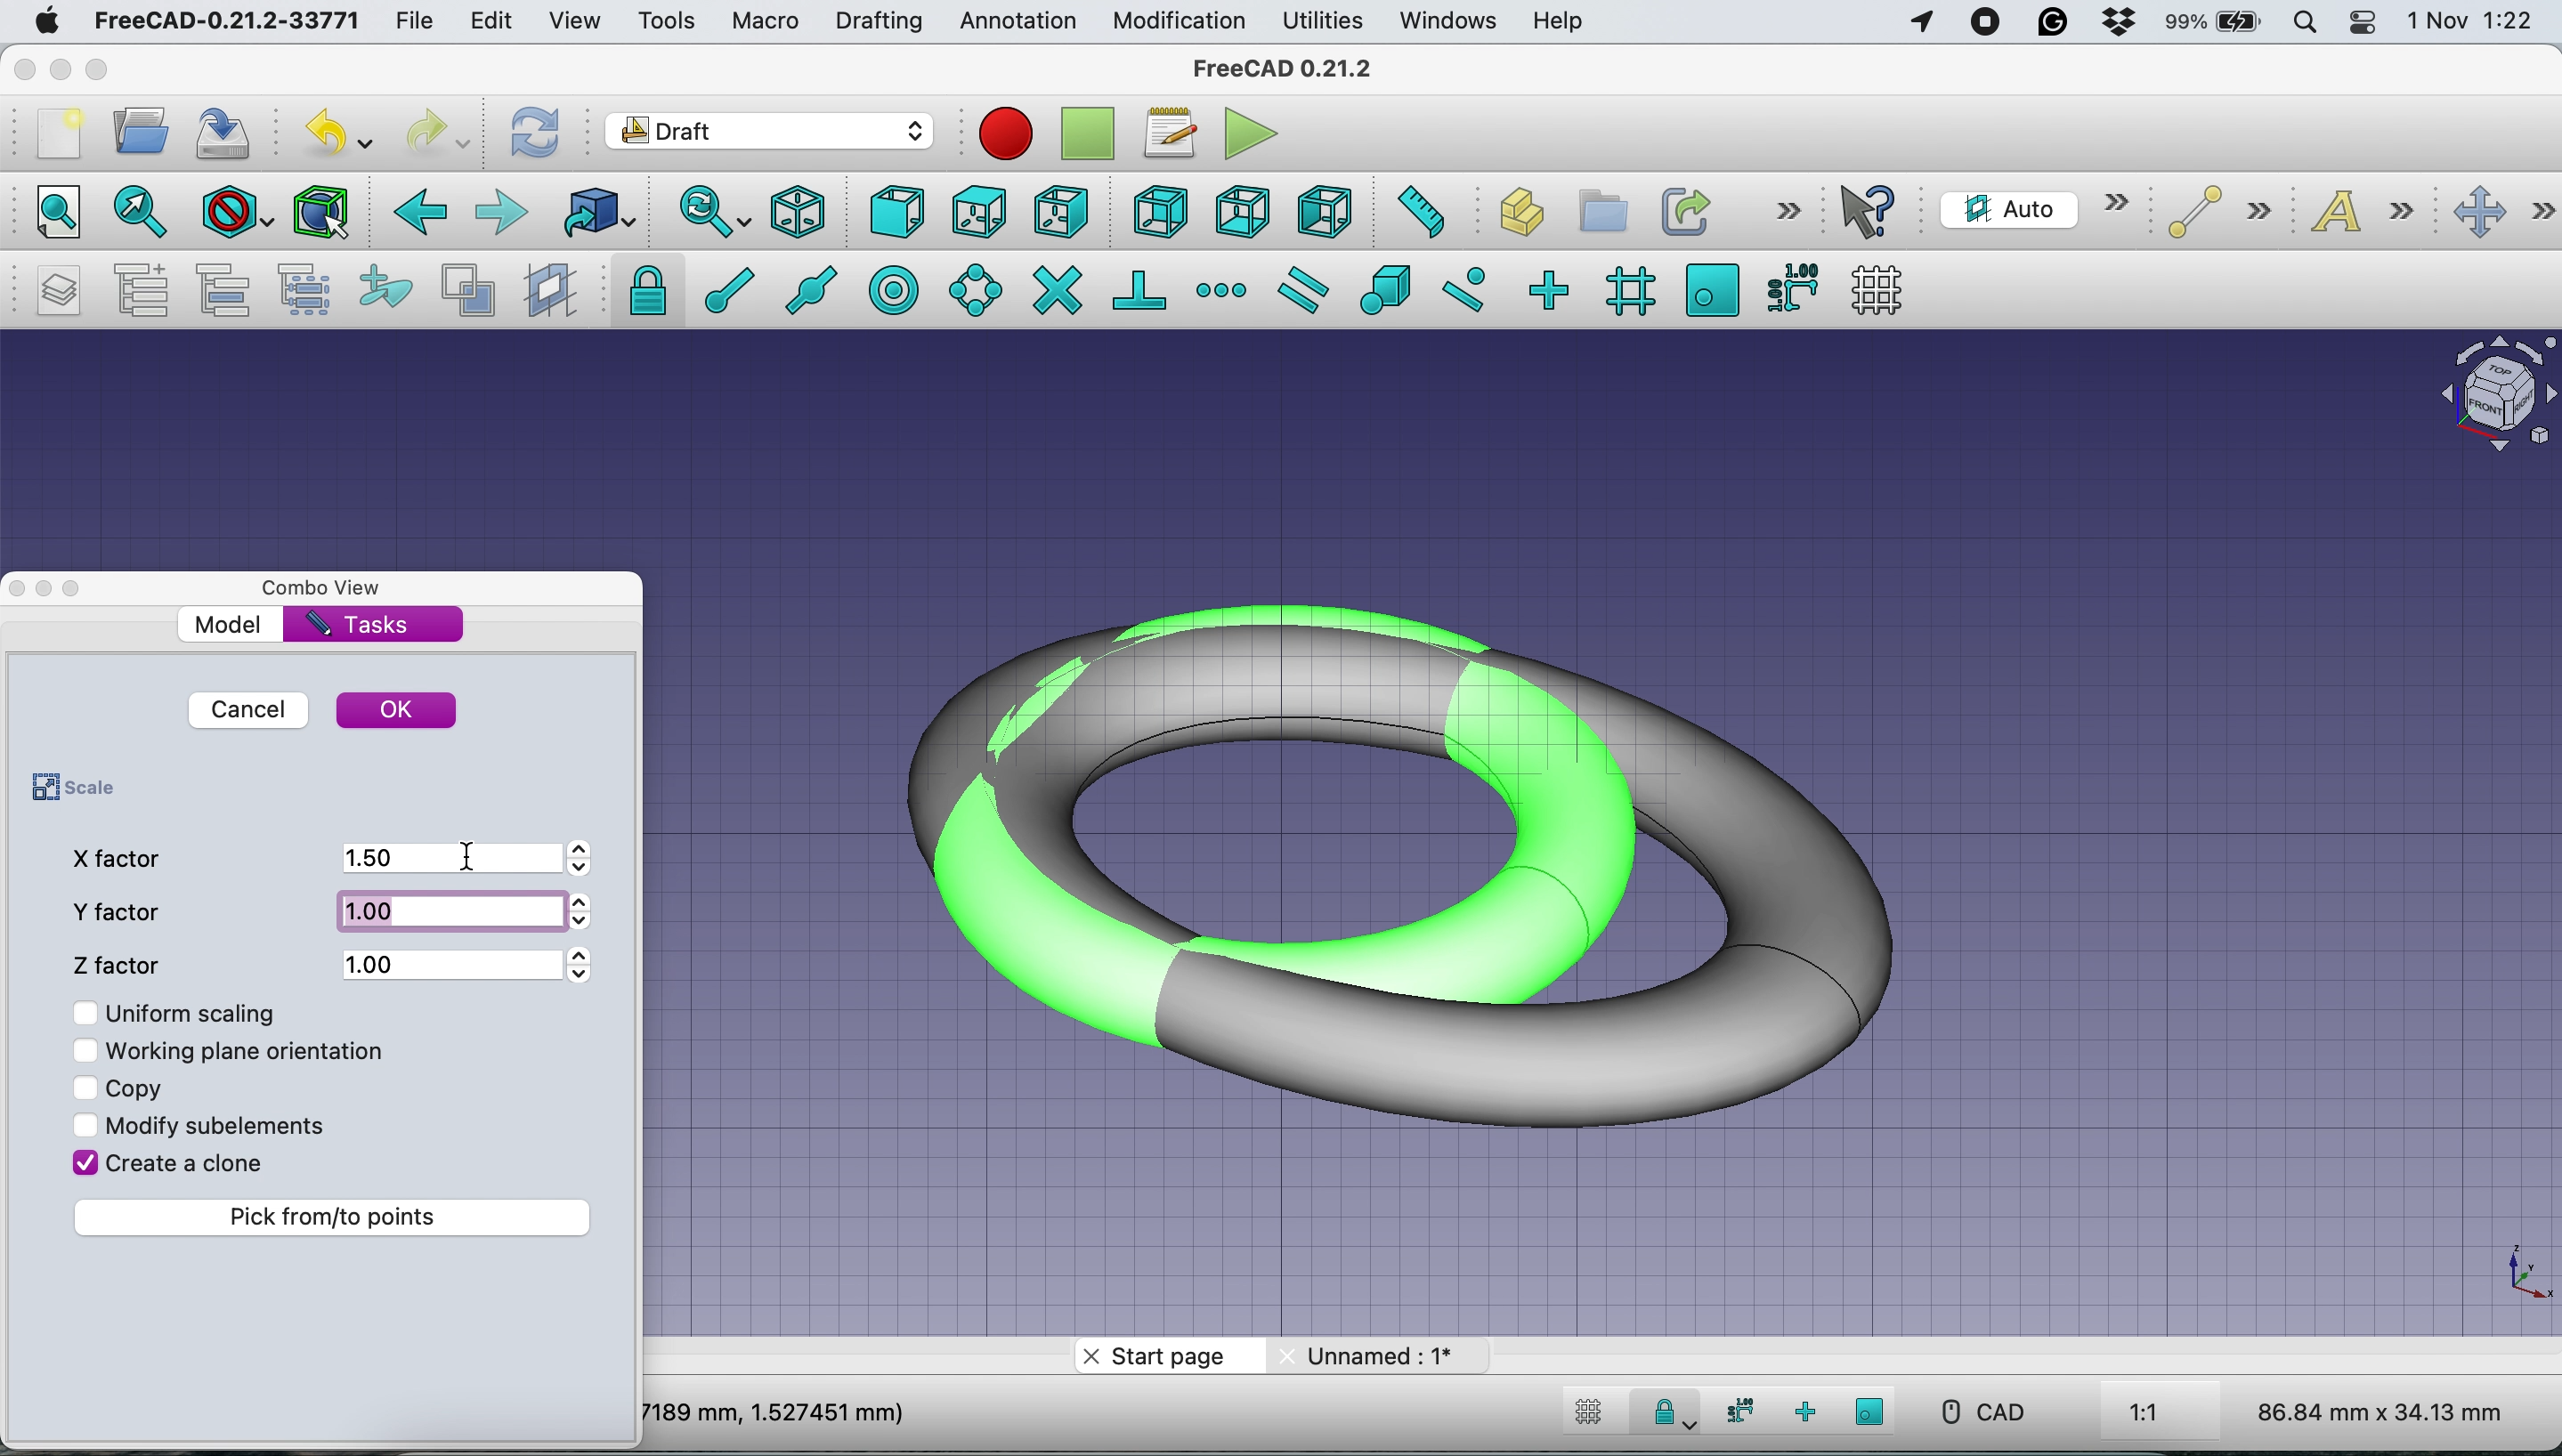  Describe the element at coordinates (1245, 210) in the screenshot. I see `bottom` at that location.